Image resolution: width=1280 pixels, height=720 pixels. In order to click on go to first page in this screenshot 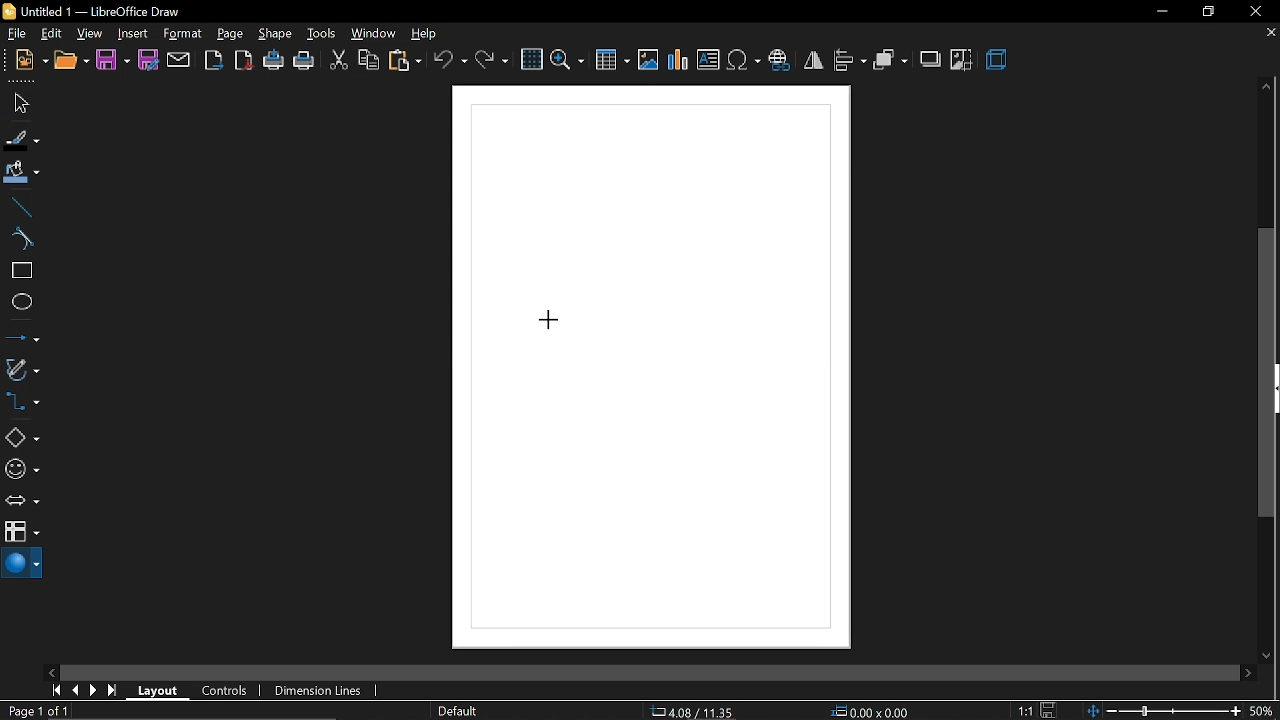, I will do `click(58, 692)`.